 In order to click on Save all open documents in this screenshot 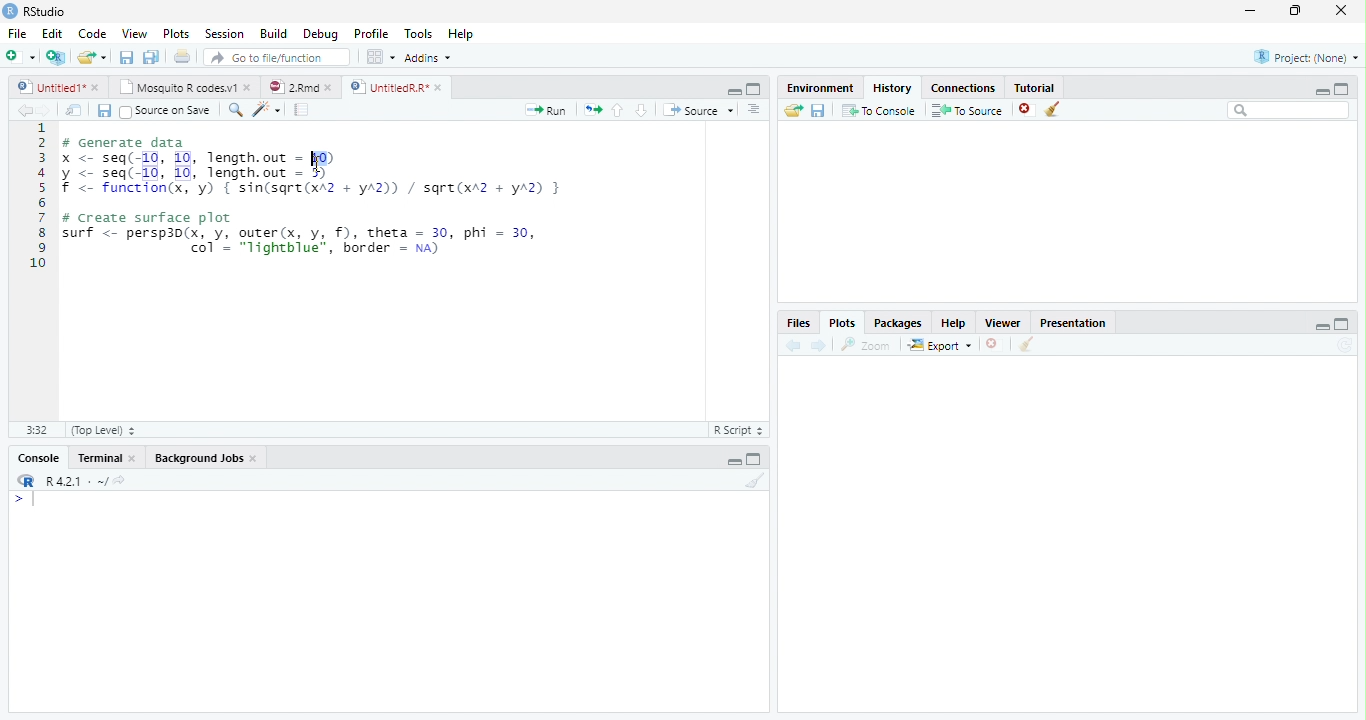, I will do `click(150, 56)`.